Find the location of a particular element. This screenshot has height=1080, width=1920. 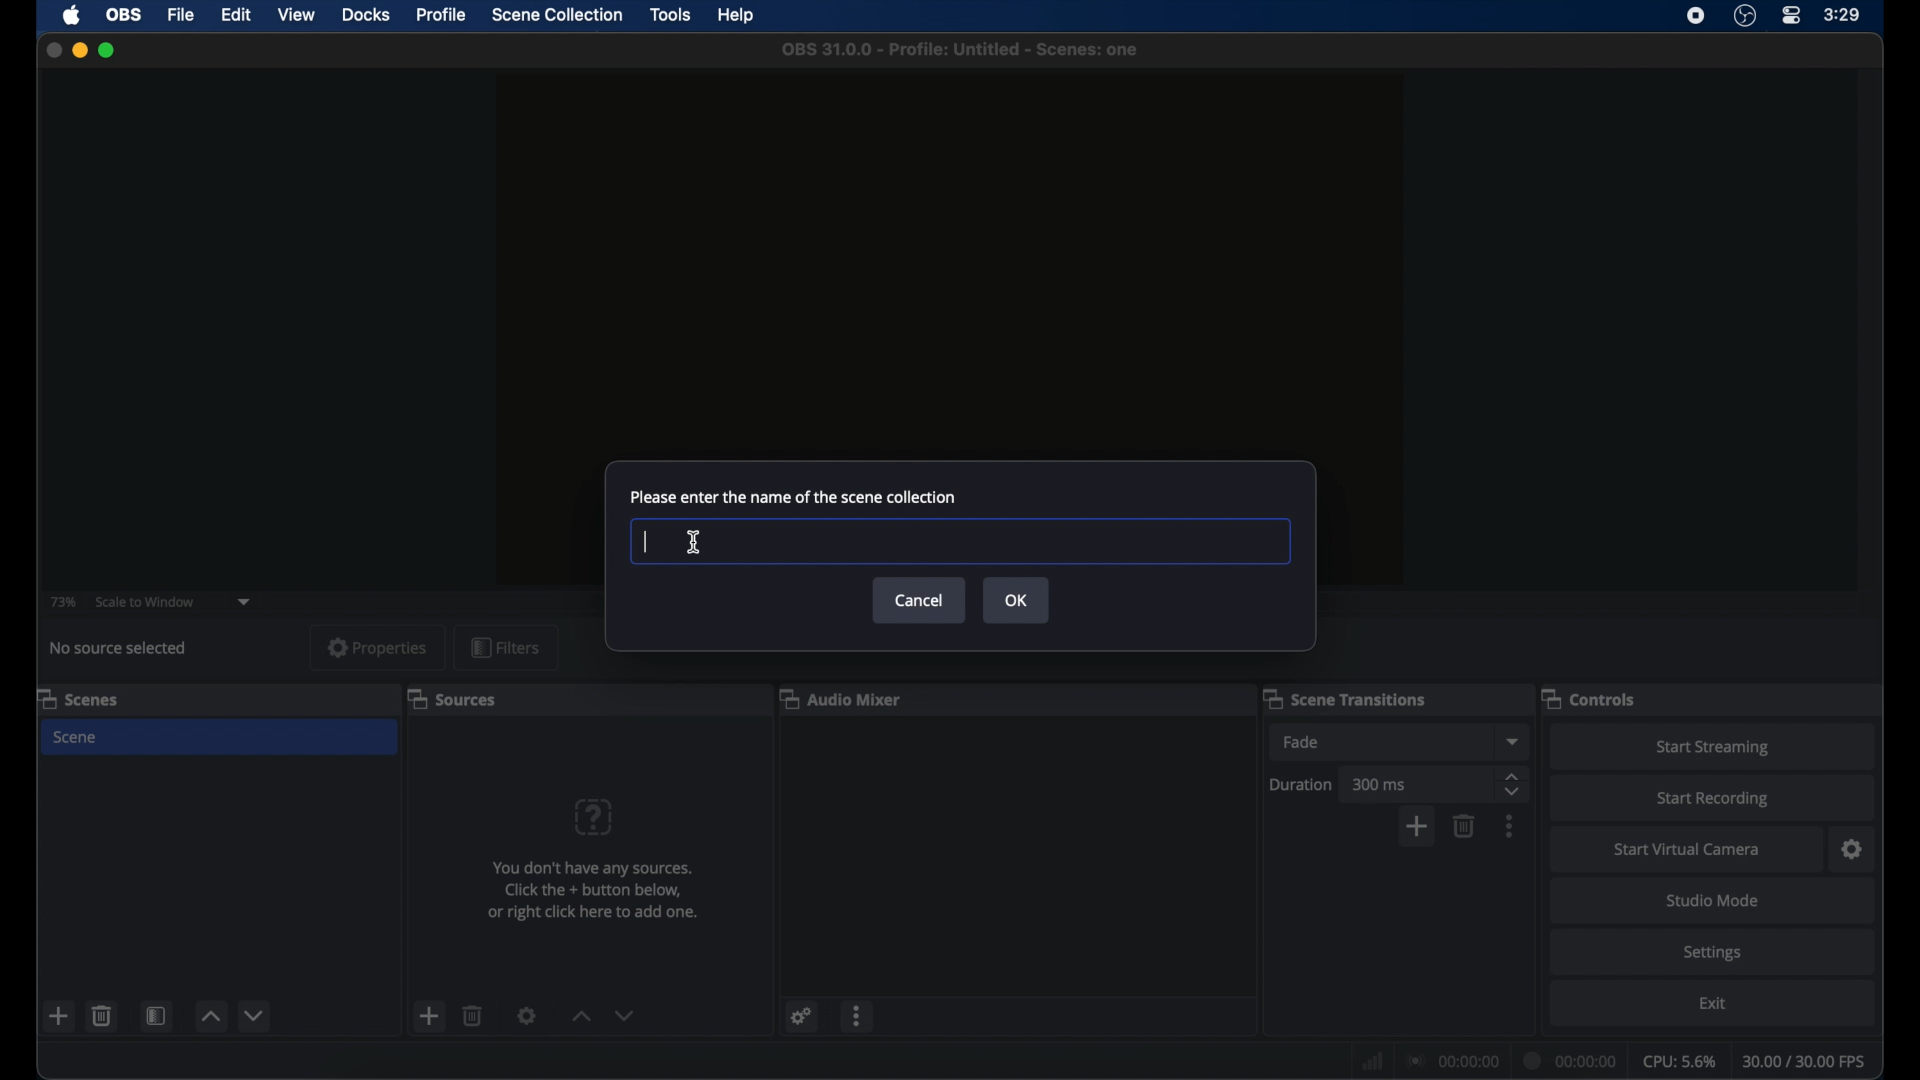

apple icon is located at coordinates (72, 16).